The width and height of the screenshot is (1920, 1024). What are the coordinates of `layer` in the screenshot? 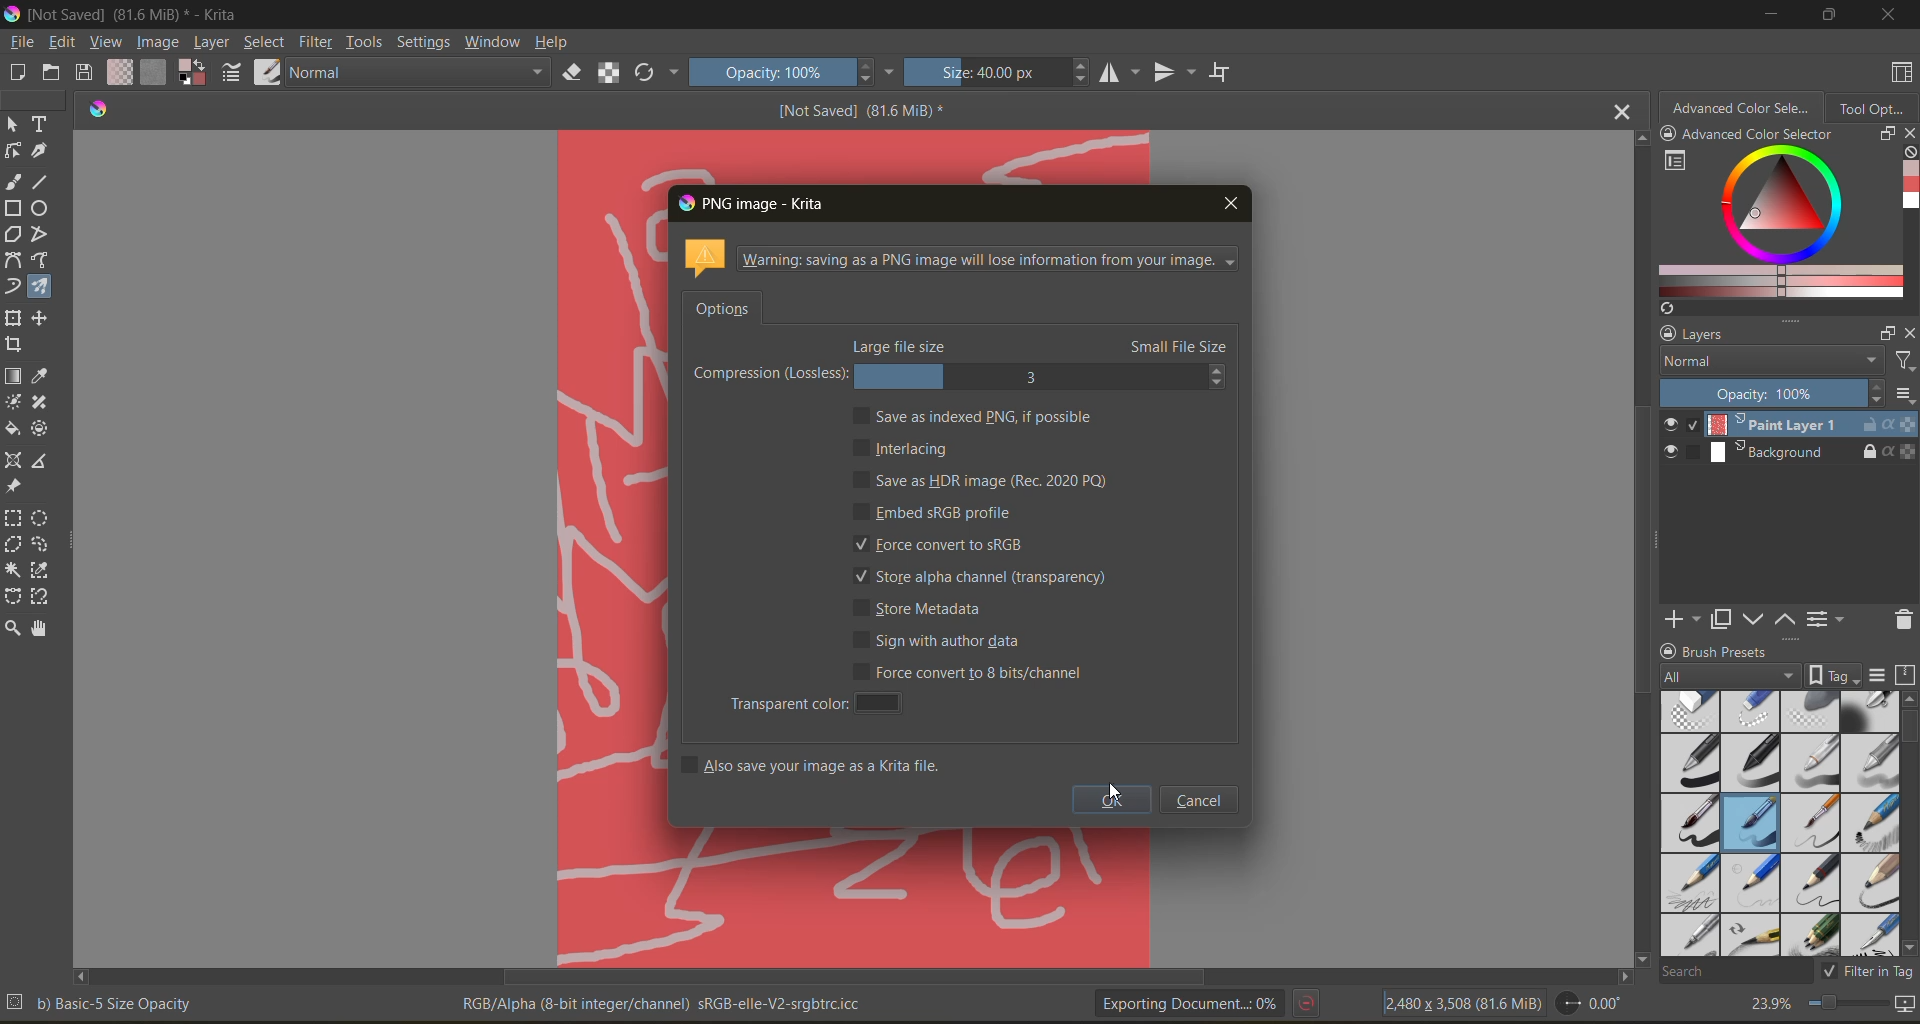 It's located at (211, 43).